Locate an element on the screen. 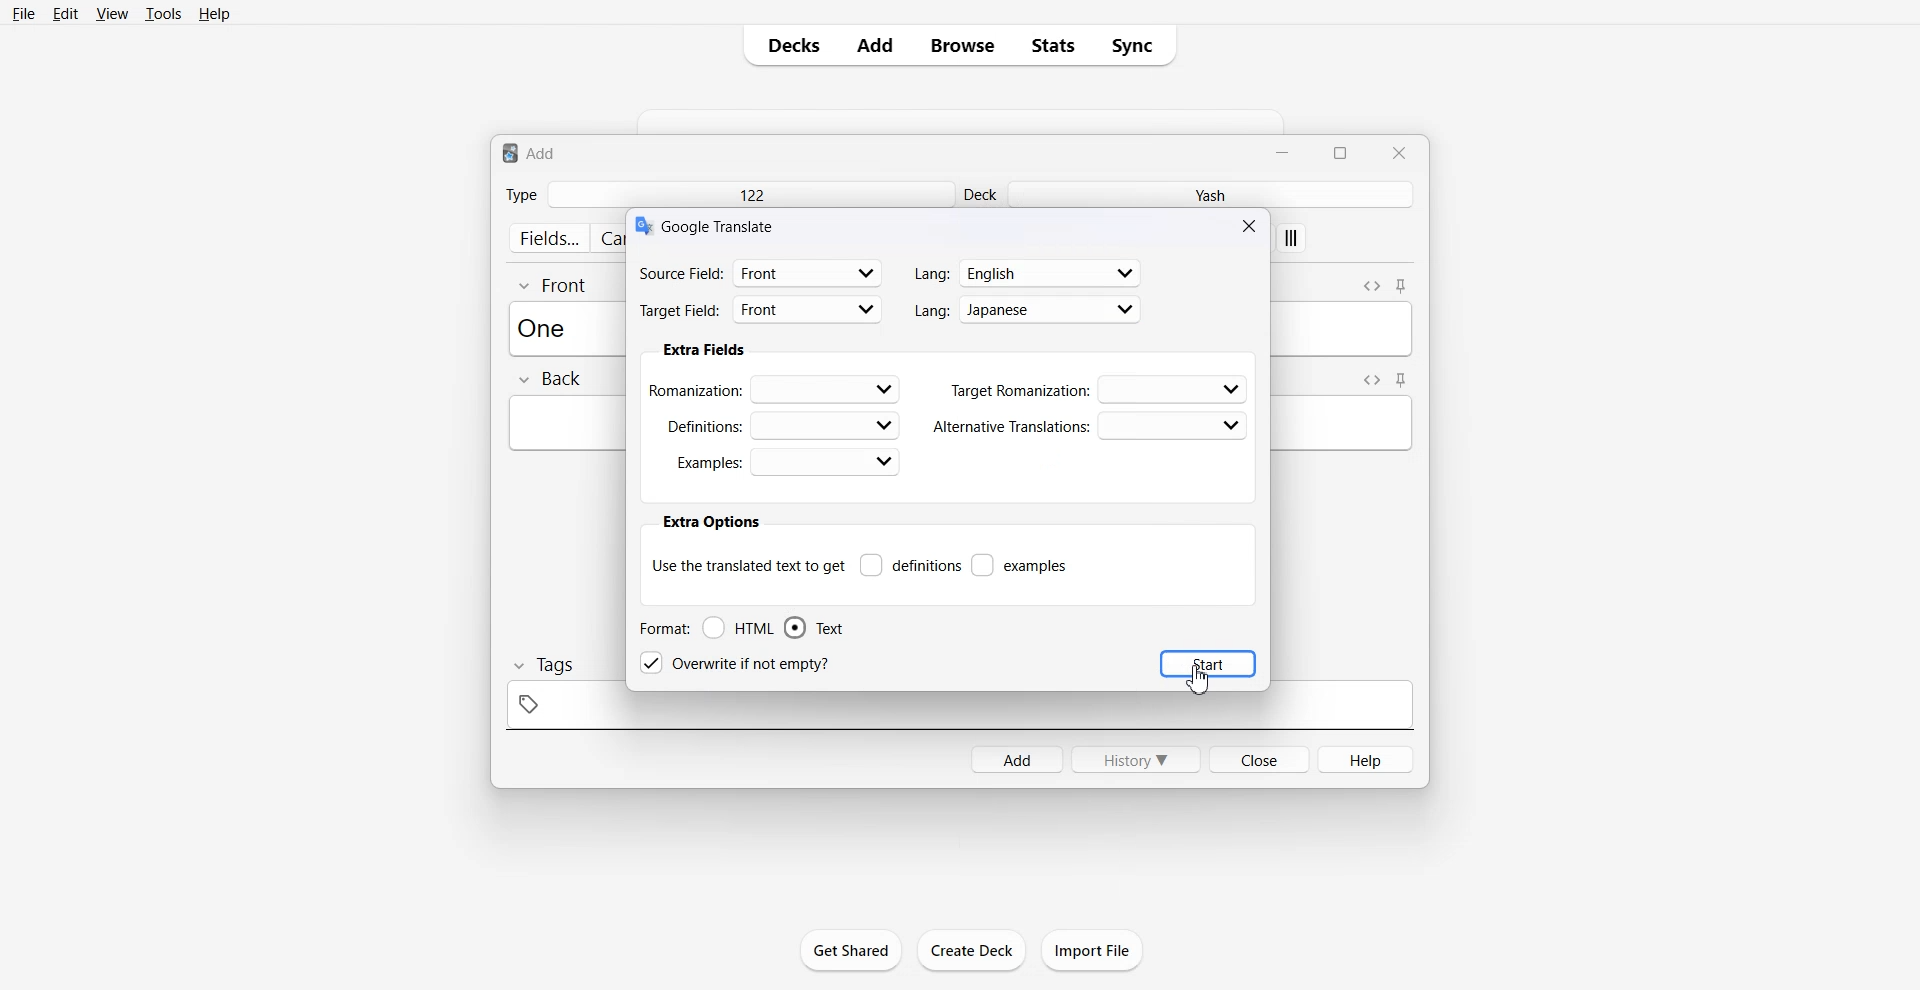 The width and height of the screenshot is (1920, 990). Toggle HTML Editor is located at coordinates (1371, 284).